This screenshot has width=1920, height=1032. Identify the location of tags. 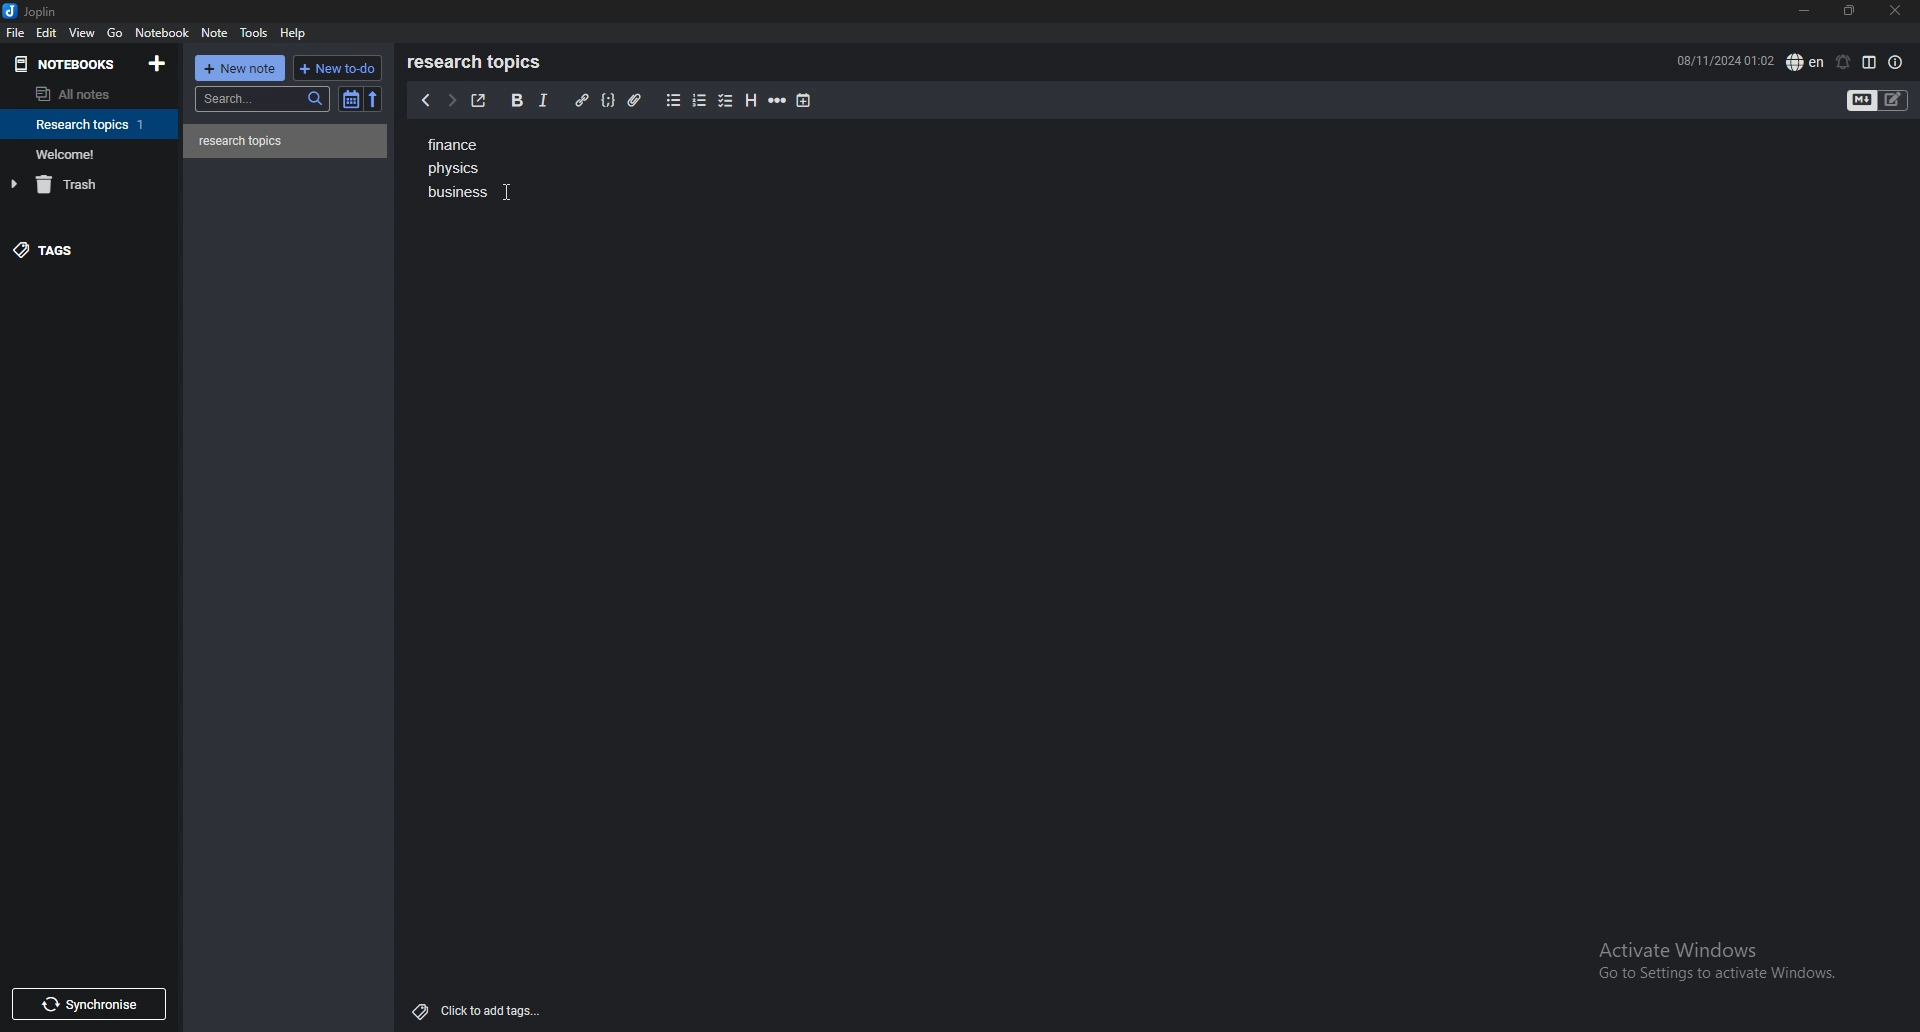
(85, 254).